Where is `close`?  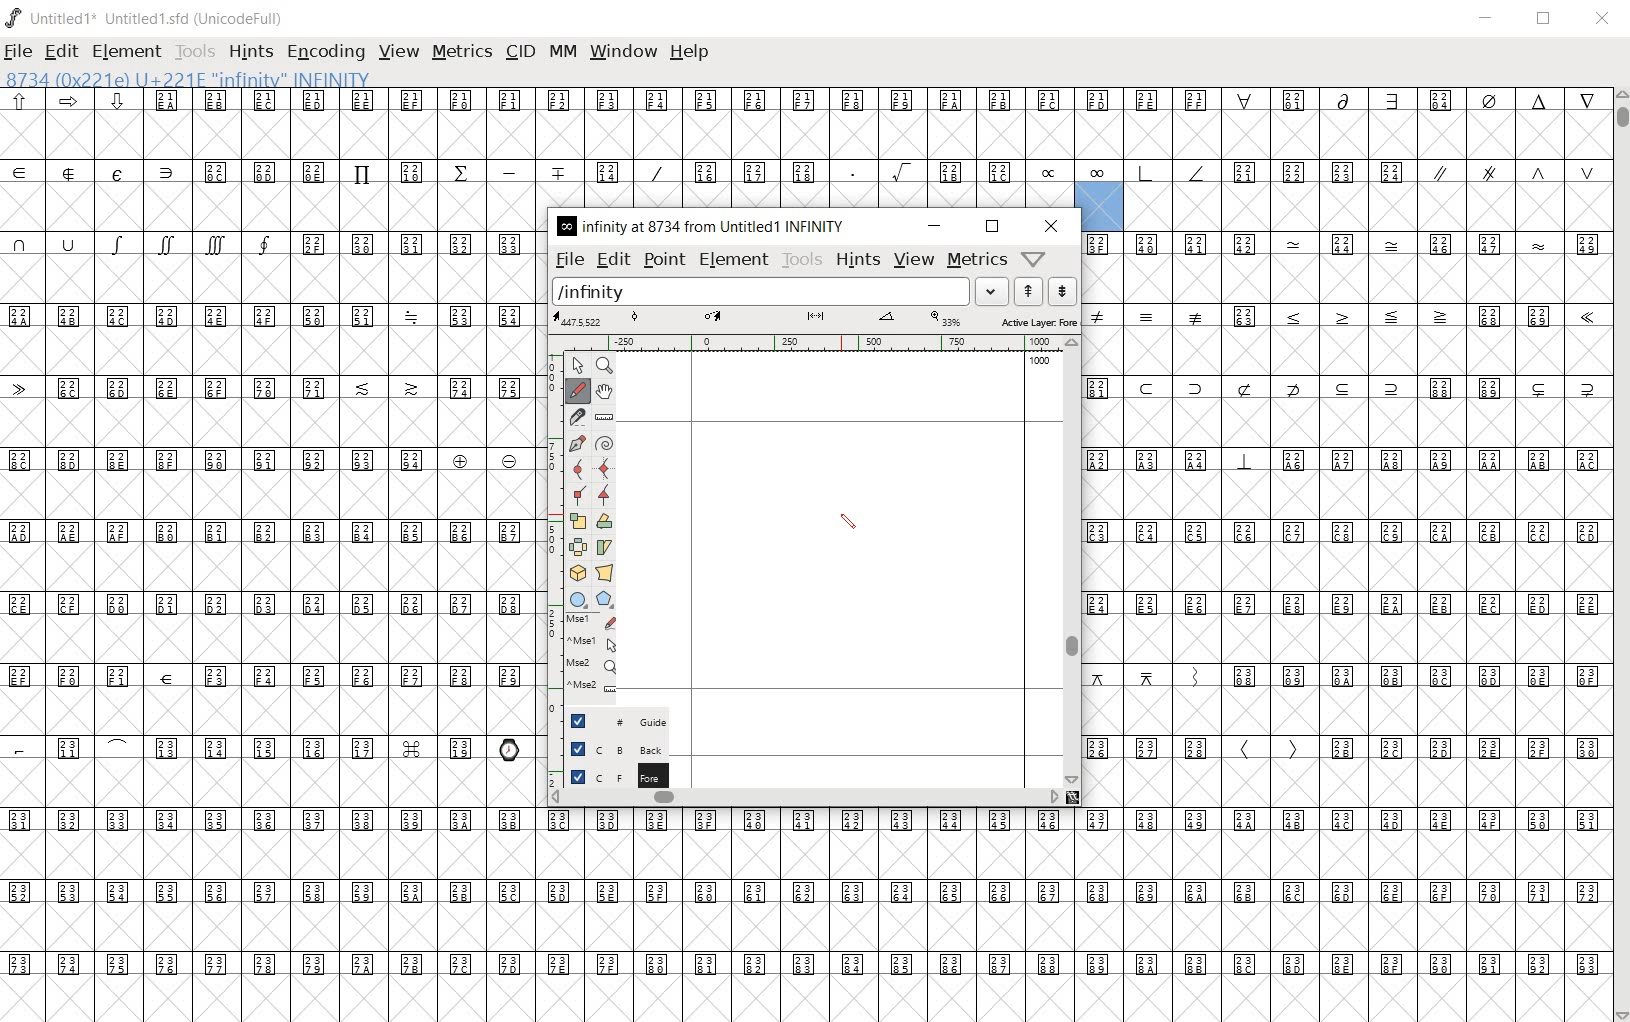 close is located at coordinates (1053, 226).